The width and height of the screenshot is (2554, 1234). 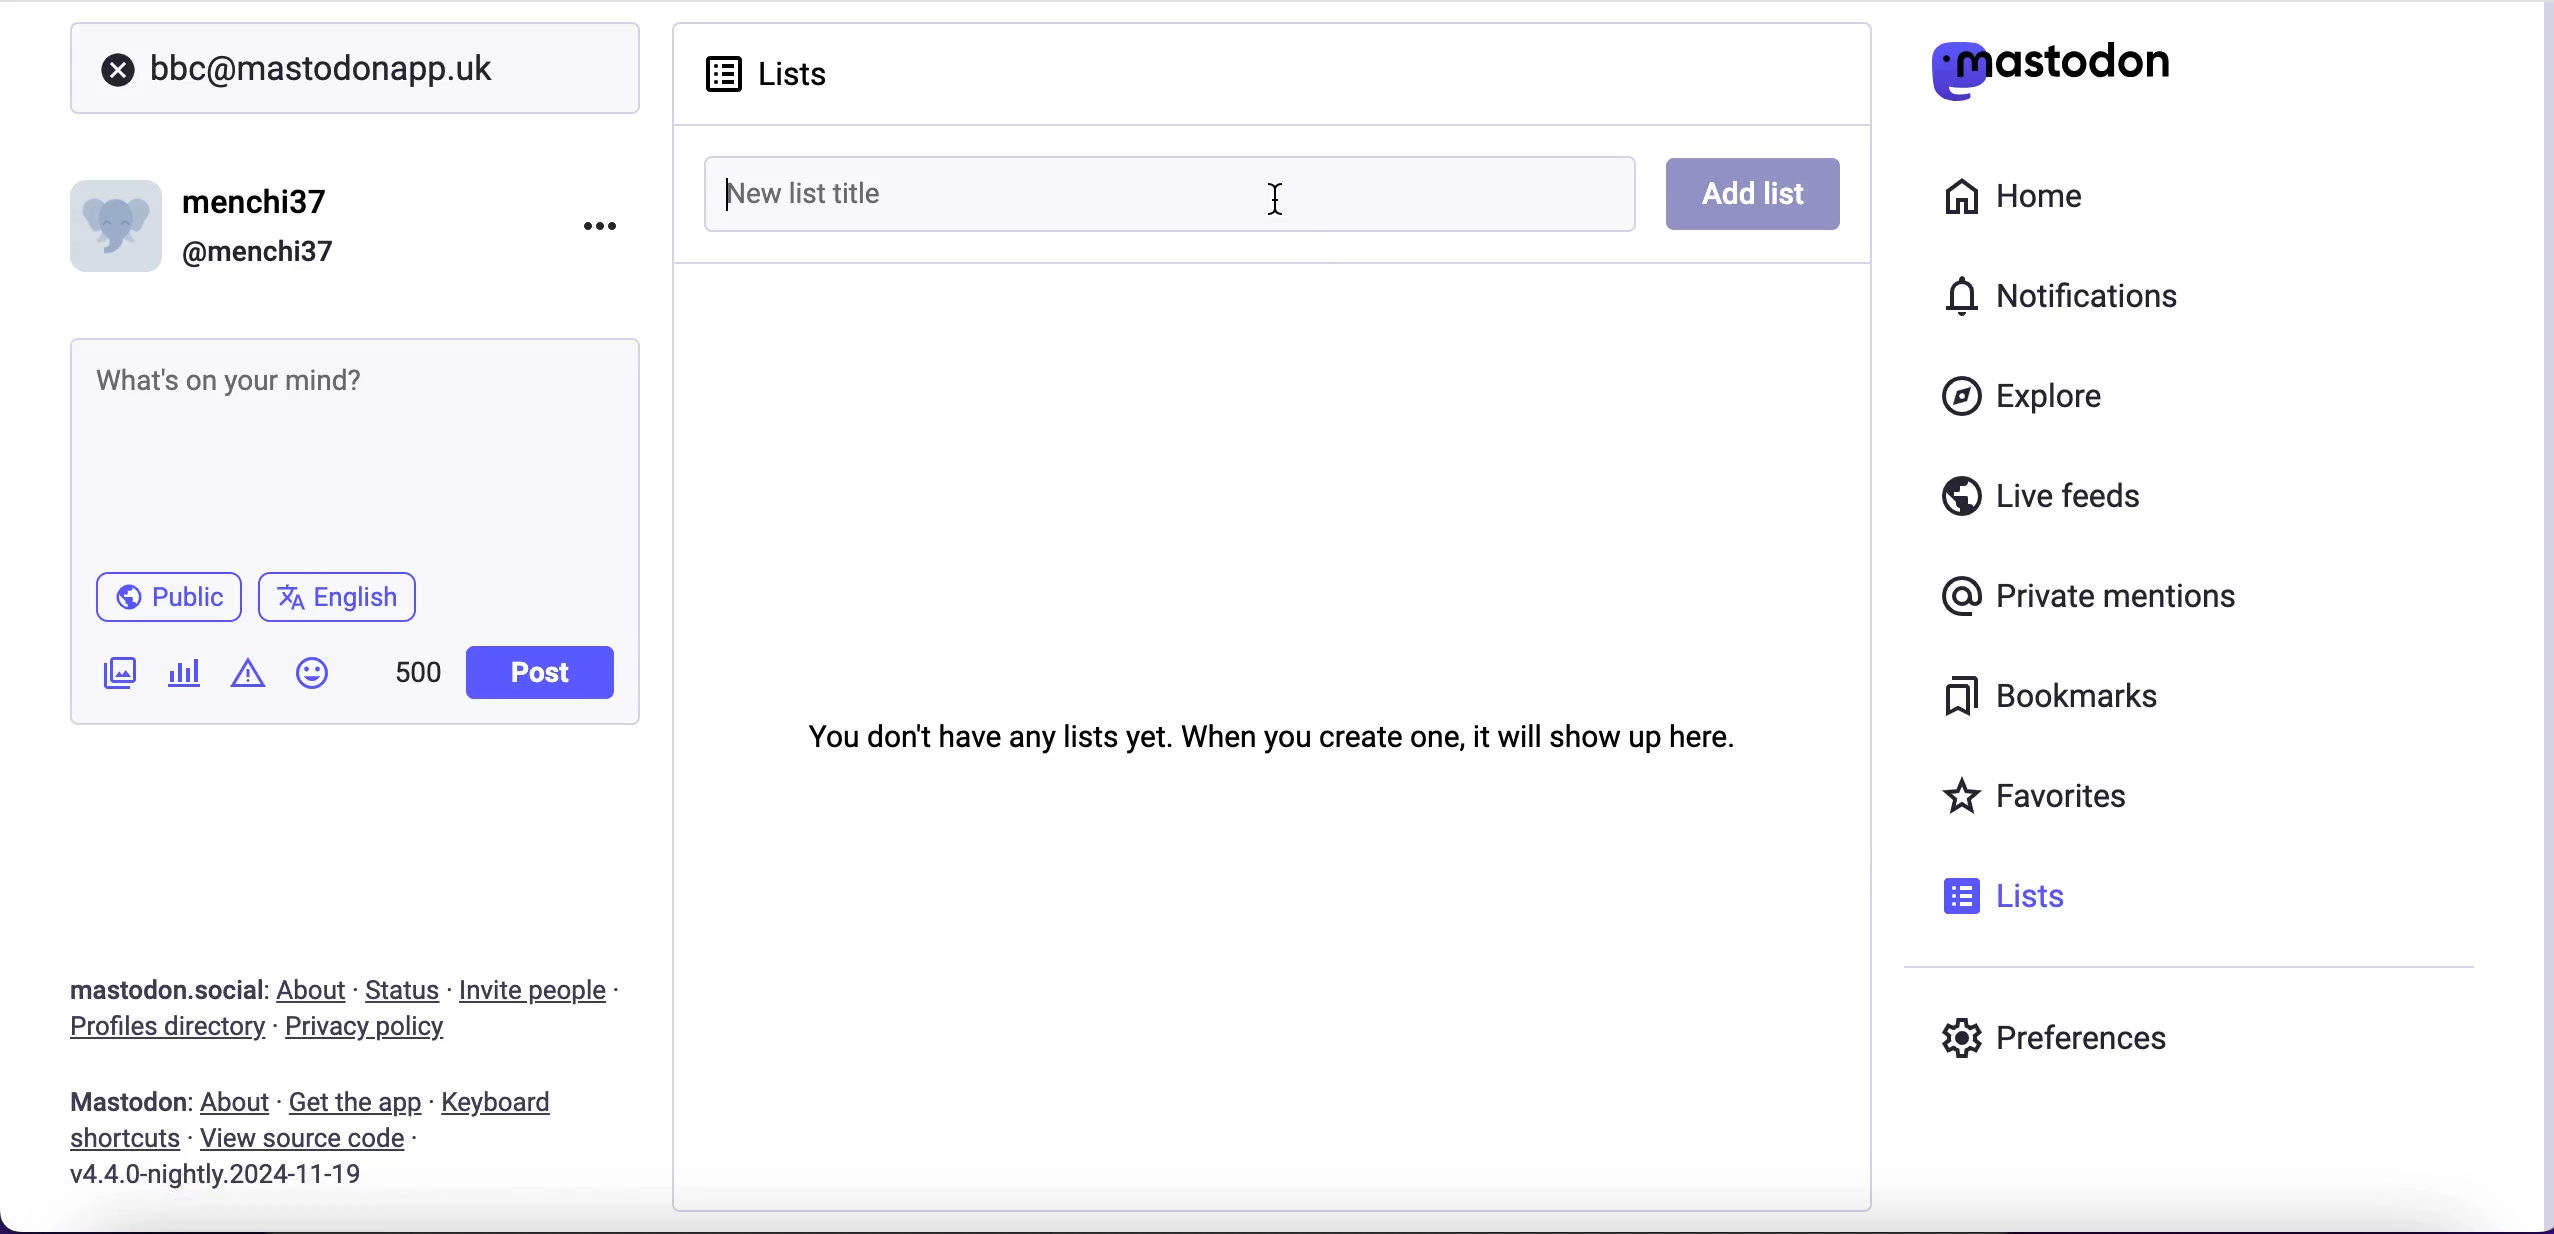 I want to click on about, so click(x=316, y=990).